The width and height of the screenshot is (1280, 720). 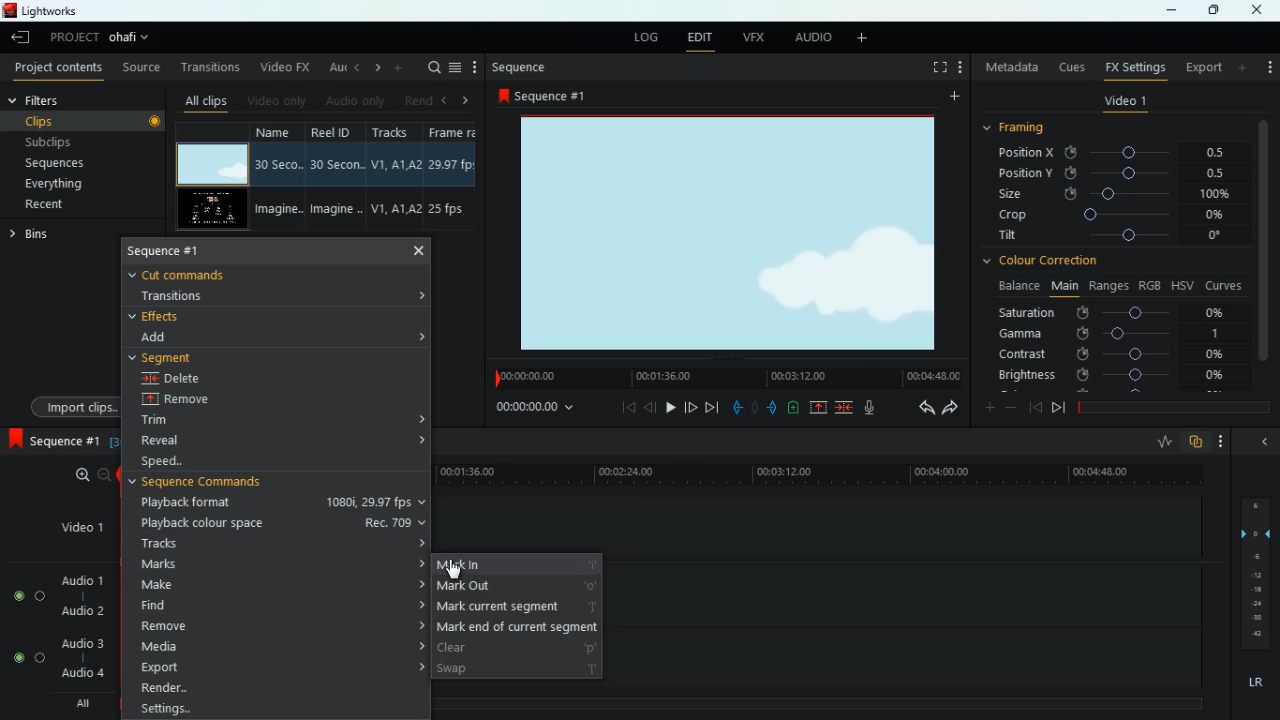 What do you see at coordinates (793, 409) in the screenshot?
I see `battery` at bounding box center [793, 409].